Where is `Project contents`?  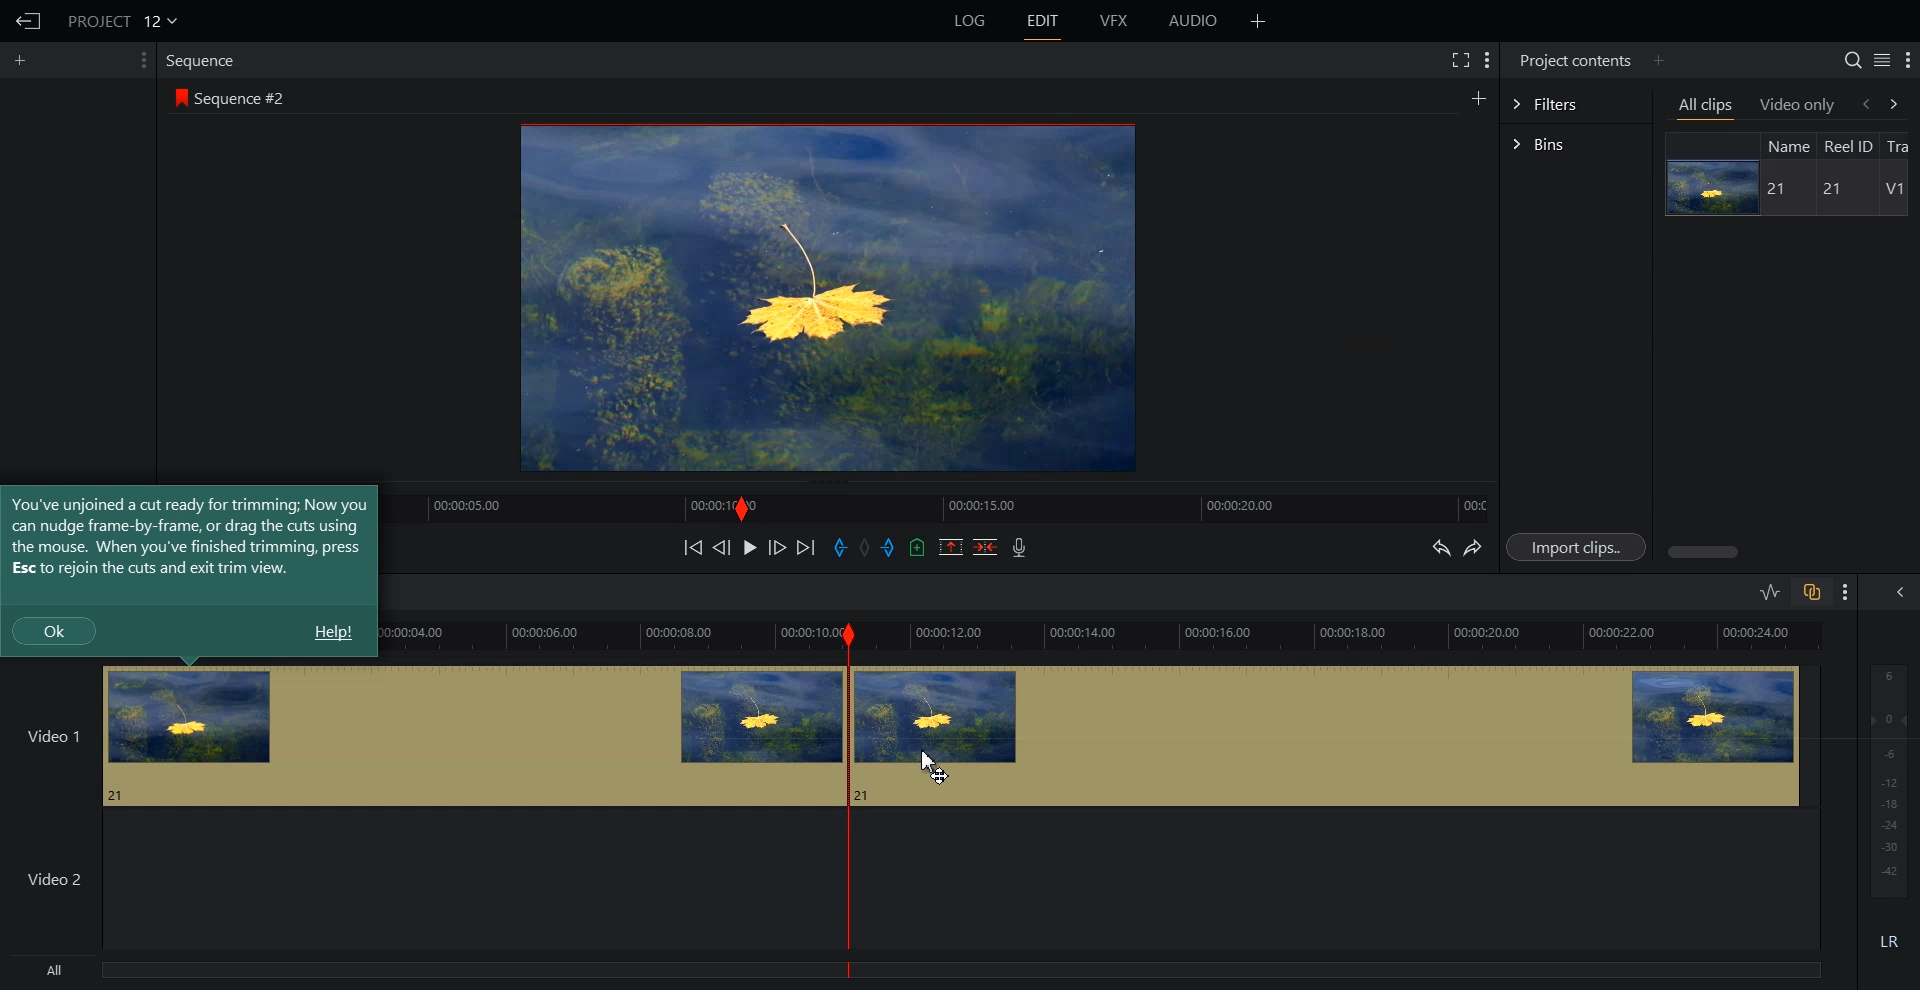 Project contents is located at coordinates (1575, 60).